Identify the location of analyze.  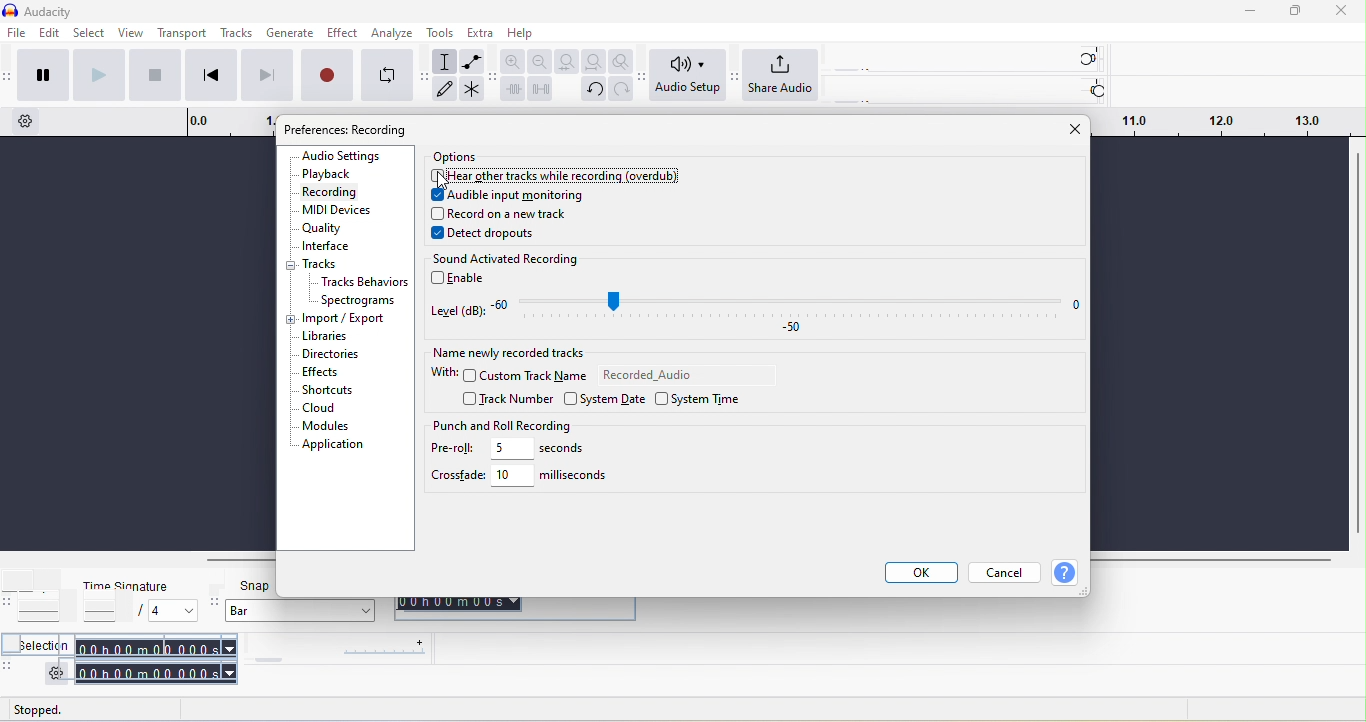
(392, 34).